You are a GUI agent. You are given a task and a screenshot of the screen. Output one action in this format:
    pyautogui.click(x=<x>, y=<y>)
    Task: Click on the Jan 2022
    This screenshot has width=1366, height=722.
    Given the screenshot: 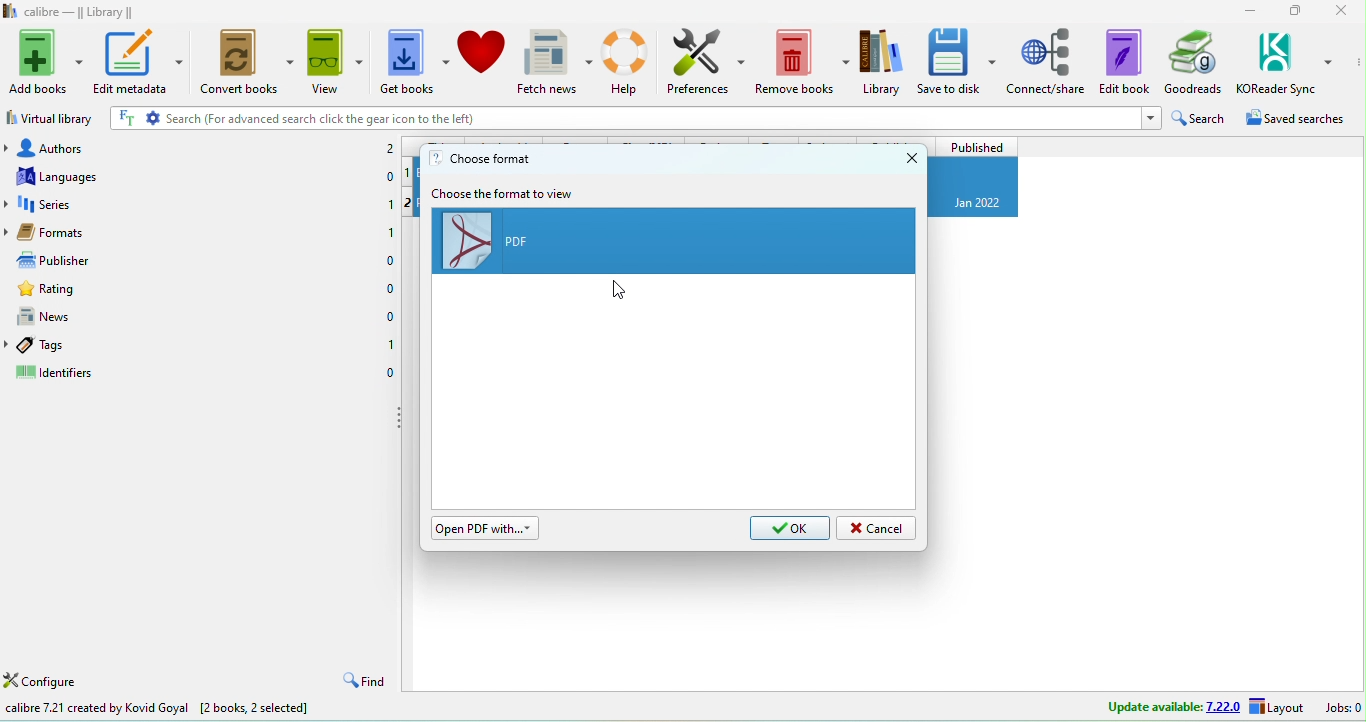 What is the action you would take?
    pyautogui.click(x=980, y=203)
    